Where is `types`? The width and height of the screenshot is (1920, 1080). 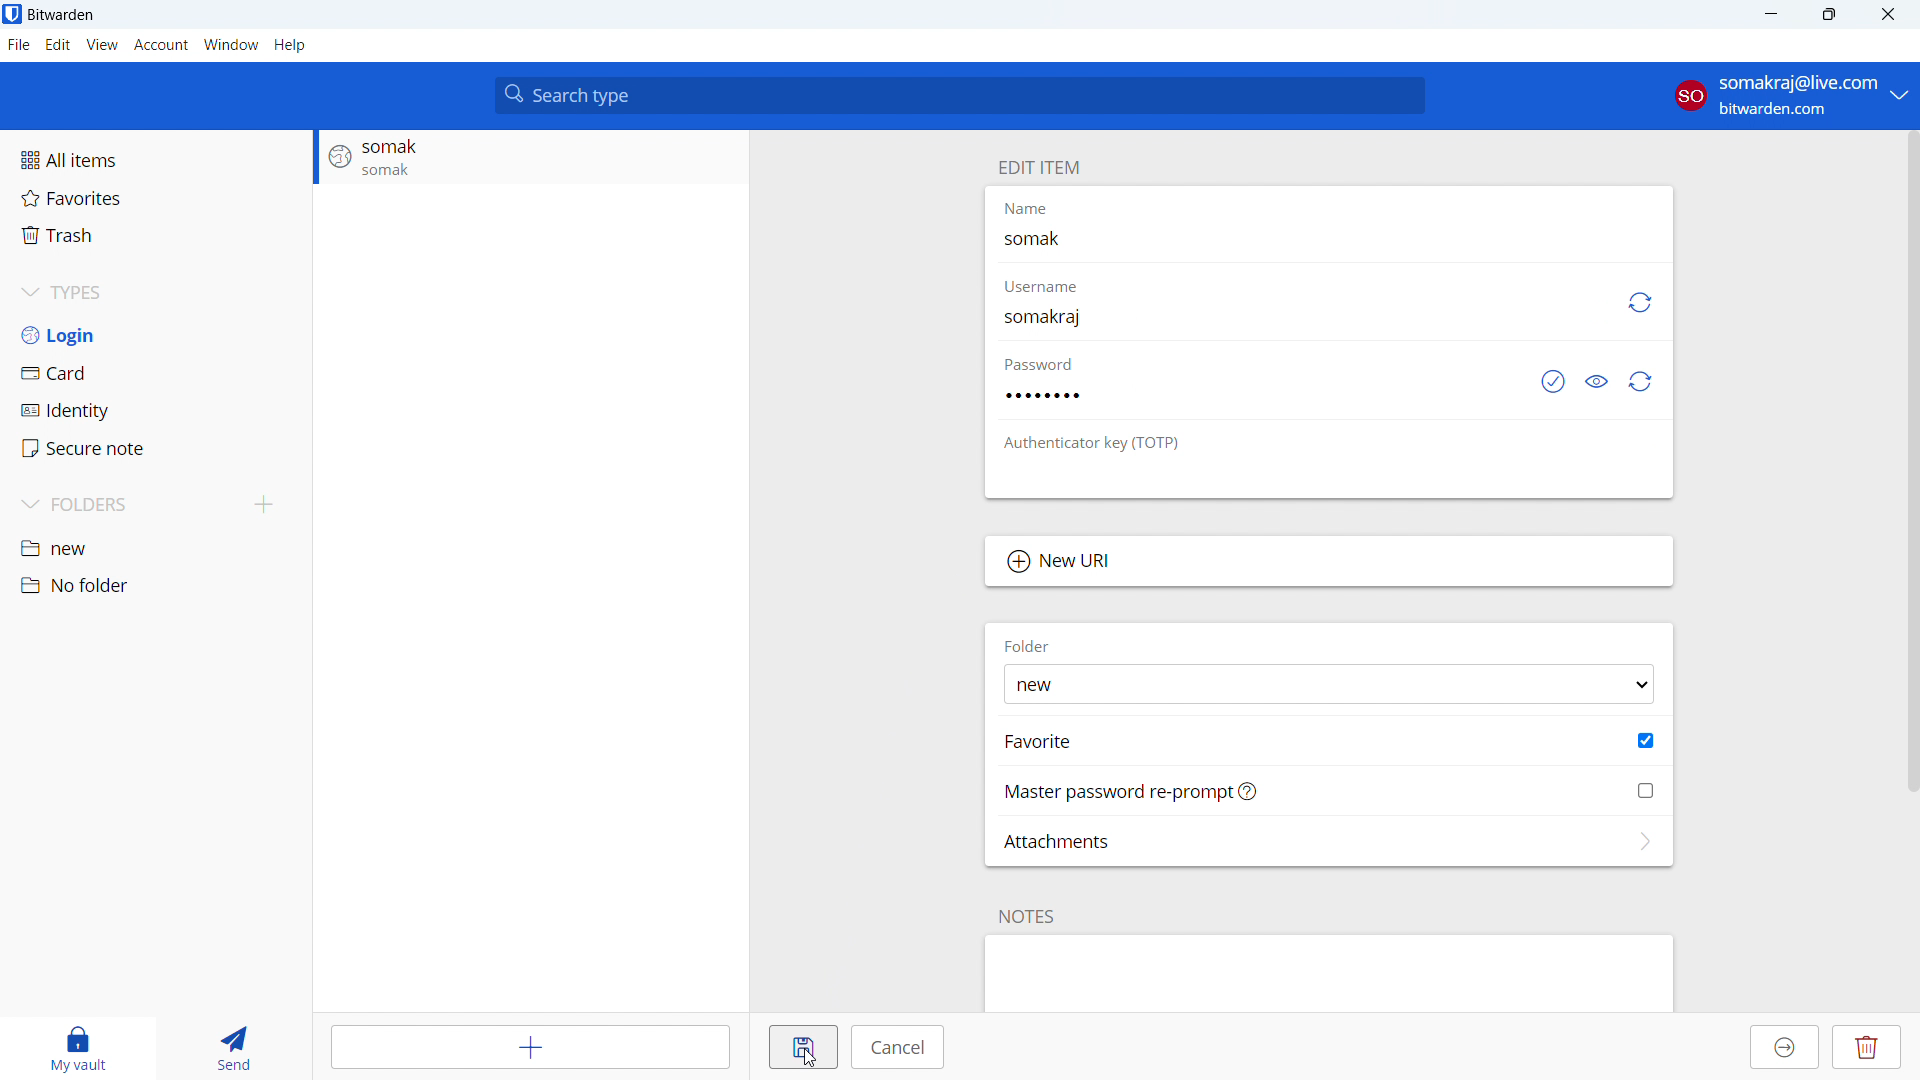 types is located at coordinates (156, 292).